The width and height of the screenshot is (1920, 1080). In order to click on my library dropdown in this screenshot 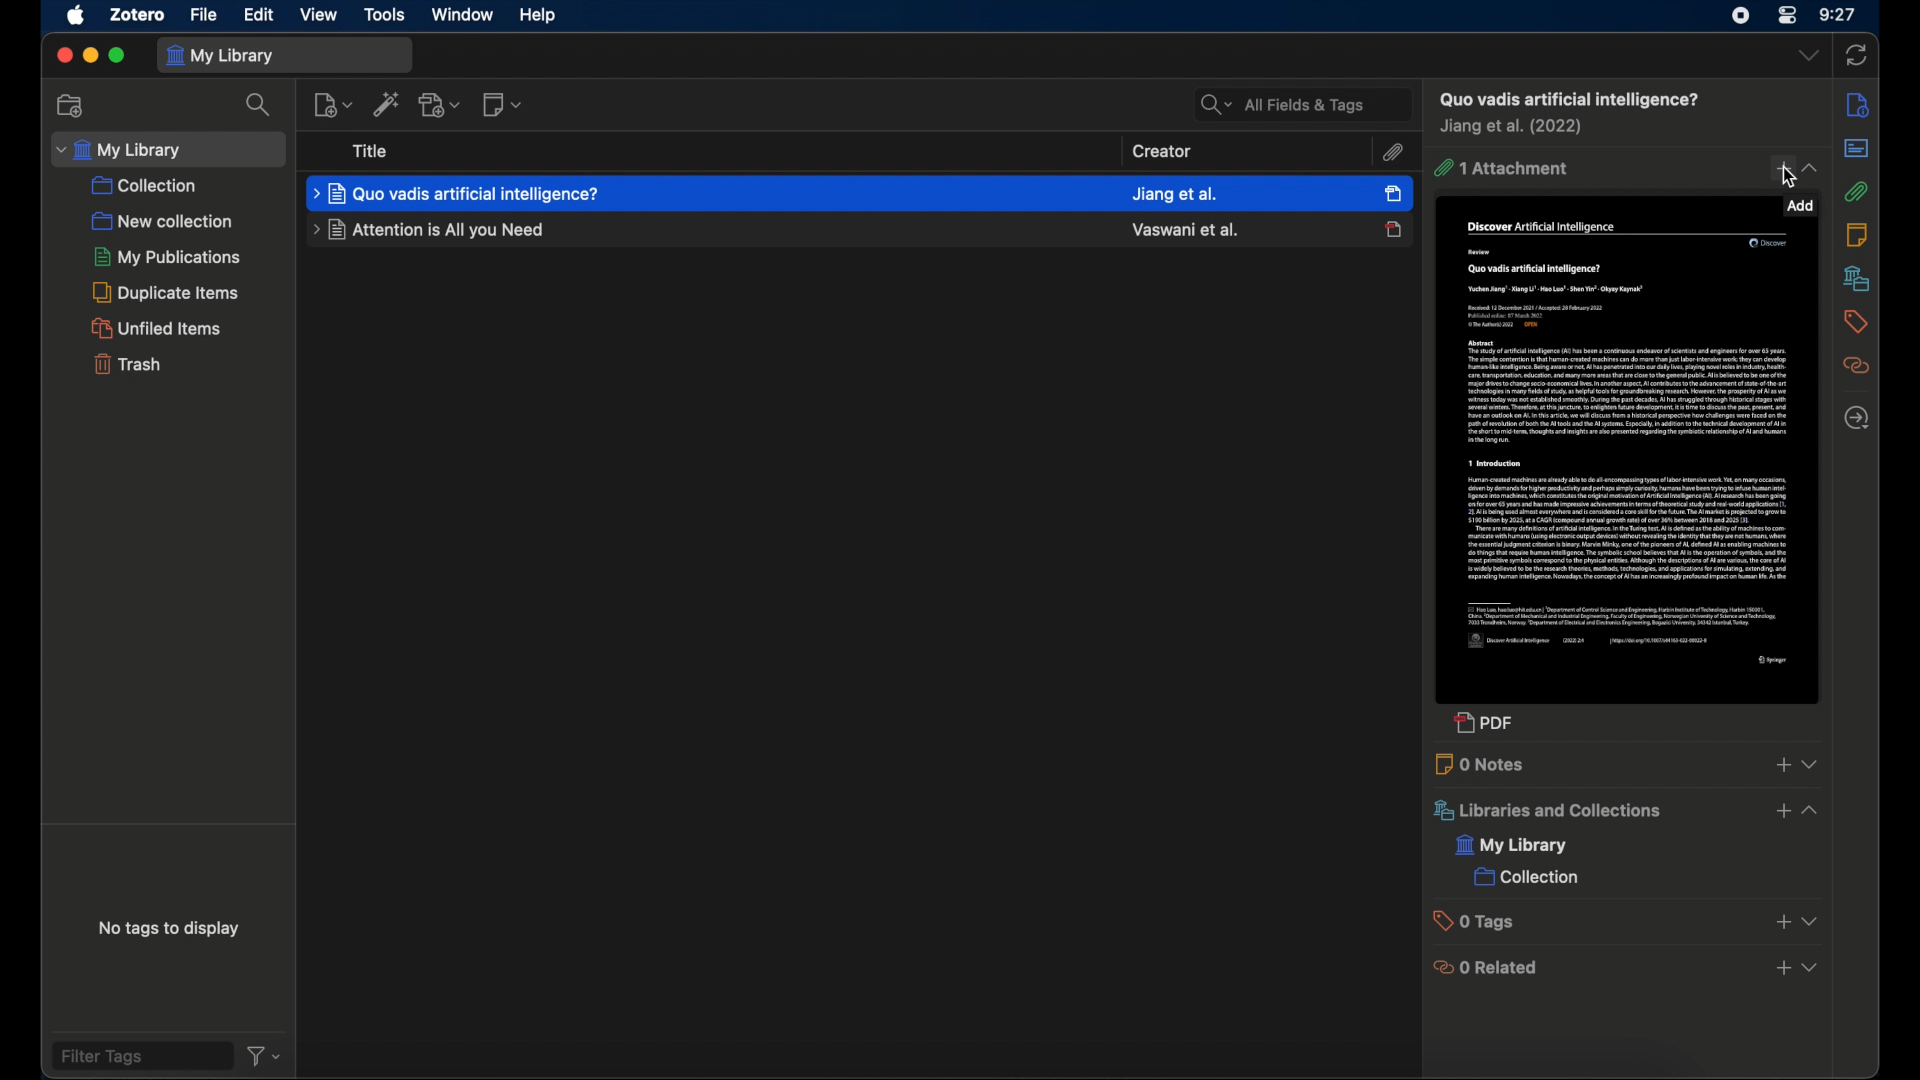, I will do `click(169, 149)`.